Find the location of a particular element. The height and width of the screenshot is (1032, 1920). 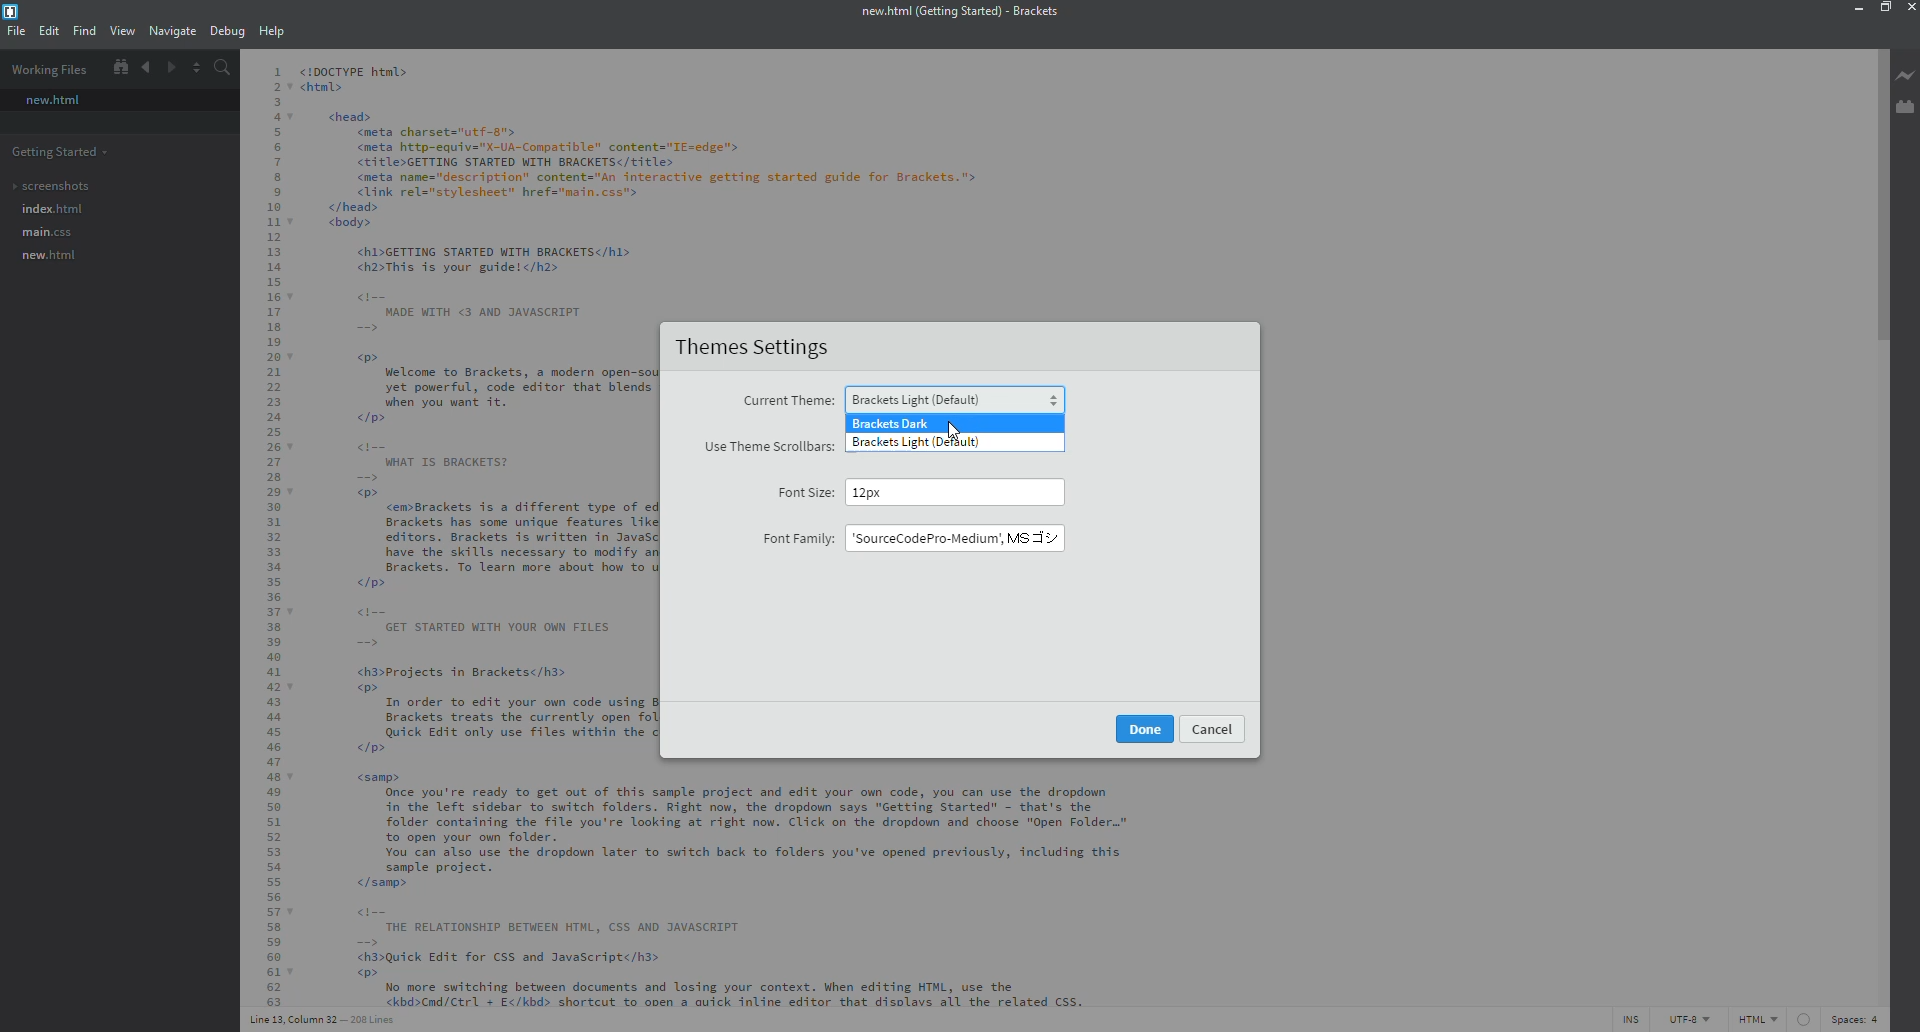

brackets is located at coordinates (15, 12).